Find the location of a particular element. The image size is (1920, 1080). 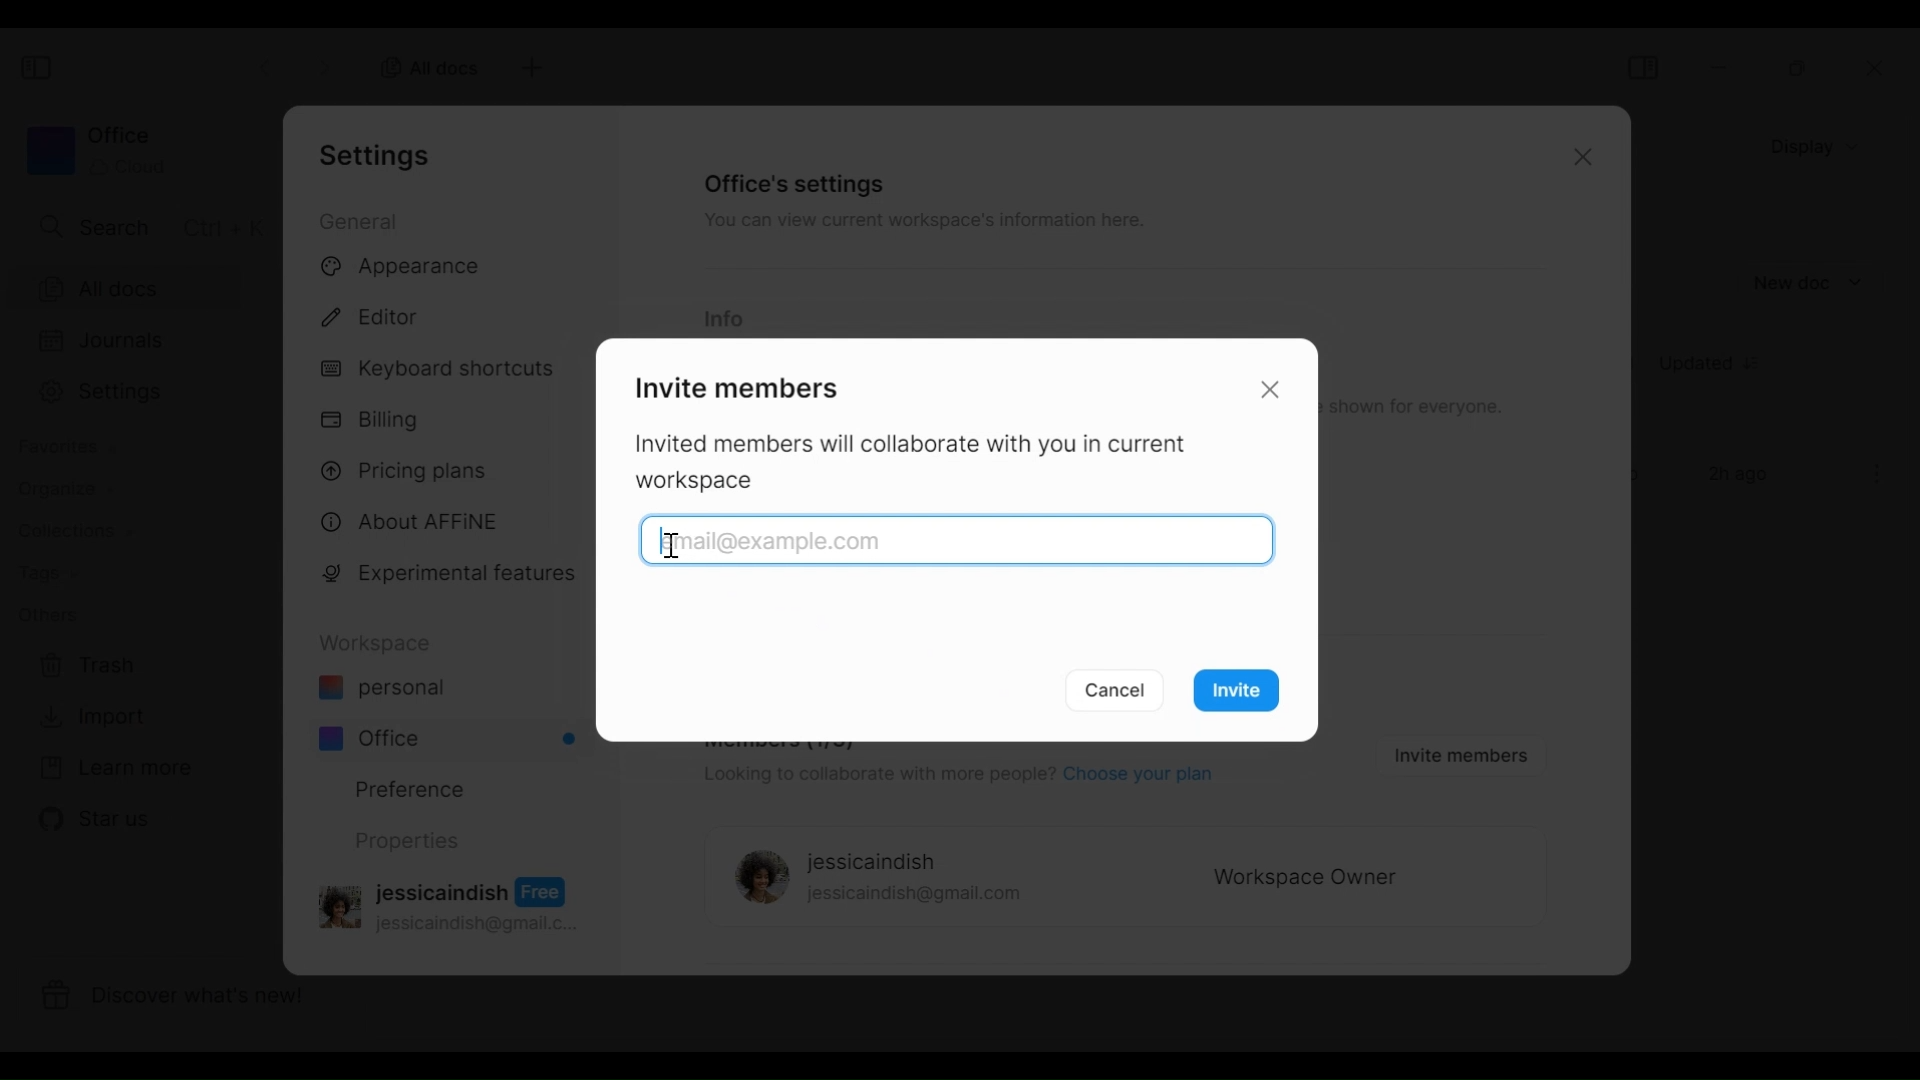

Office's settings is located at coordinates (796, 183).